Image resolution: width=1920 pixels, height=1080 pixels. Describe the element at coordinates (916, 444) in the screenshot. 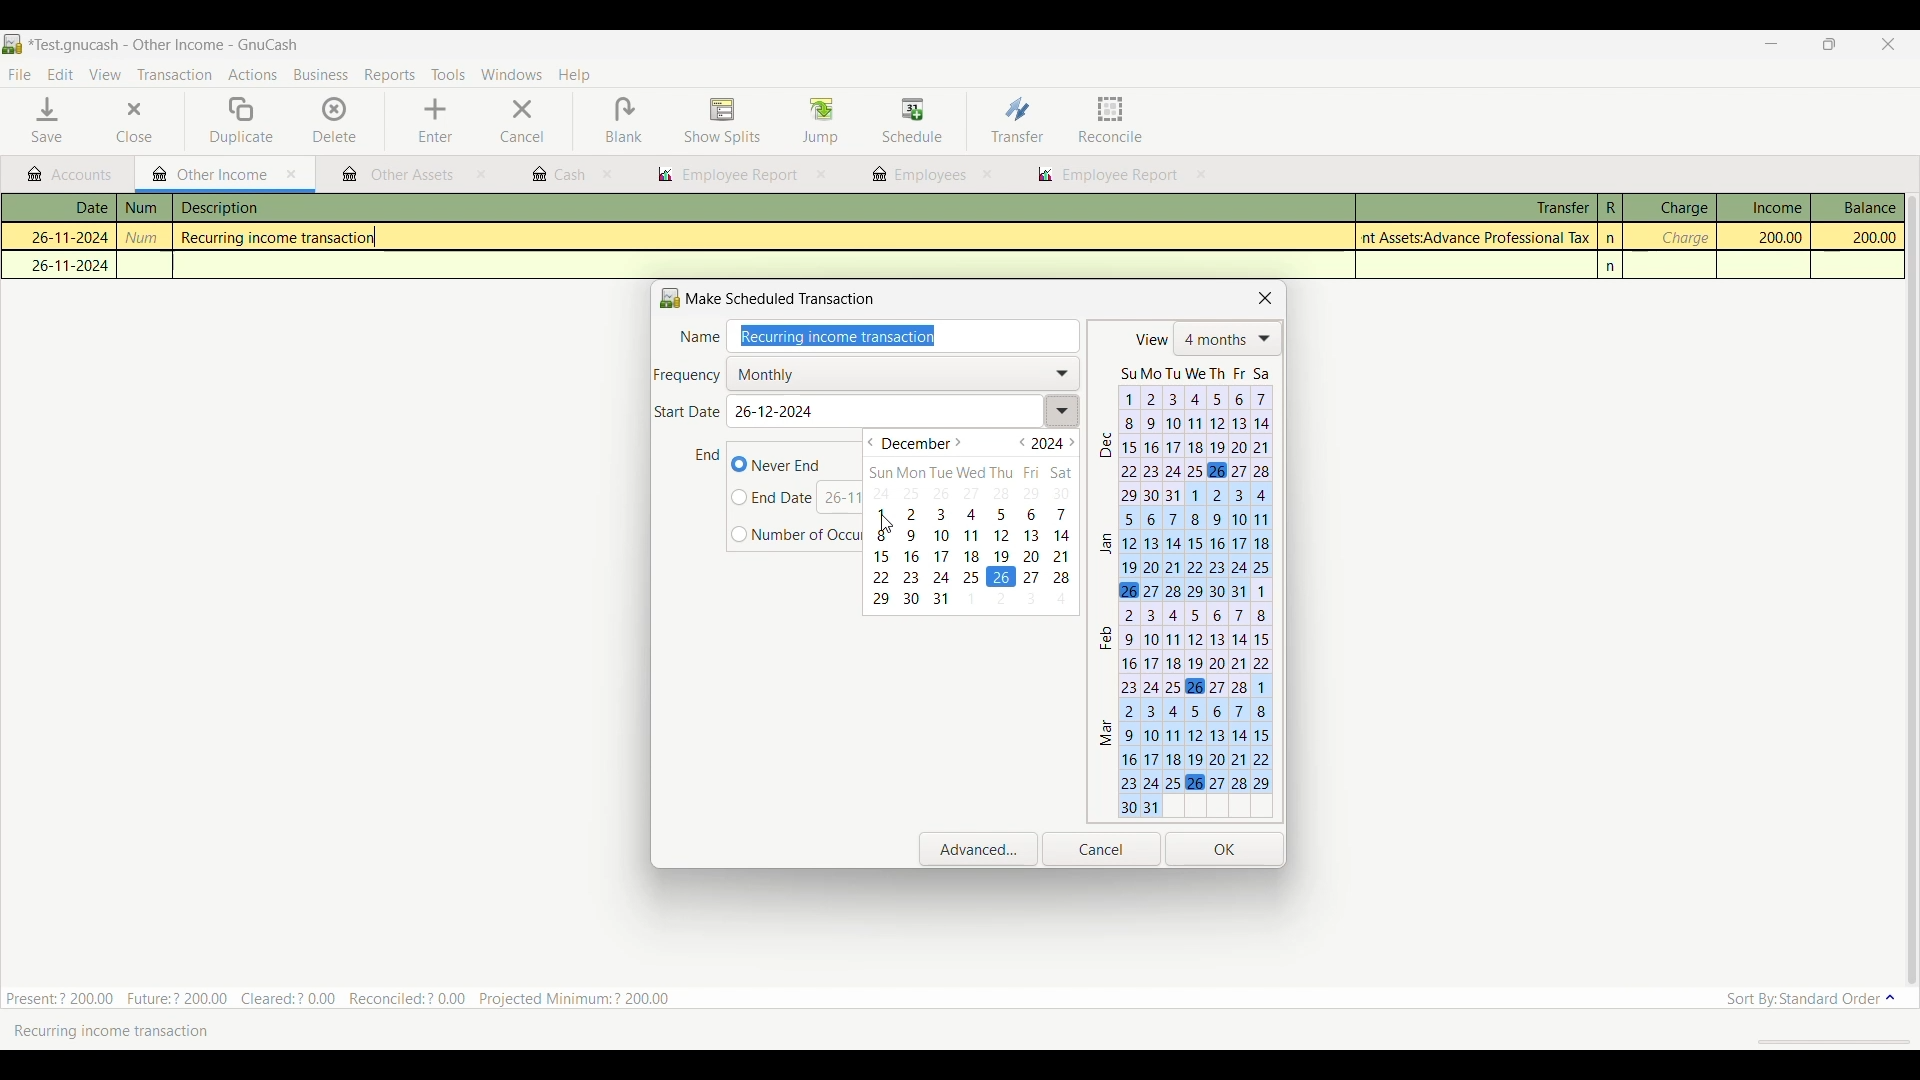

I see `Current month` at that location.